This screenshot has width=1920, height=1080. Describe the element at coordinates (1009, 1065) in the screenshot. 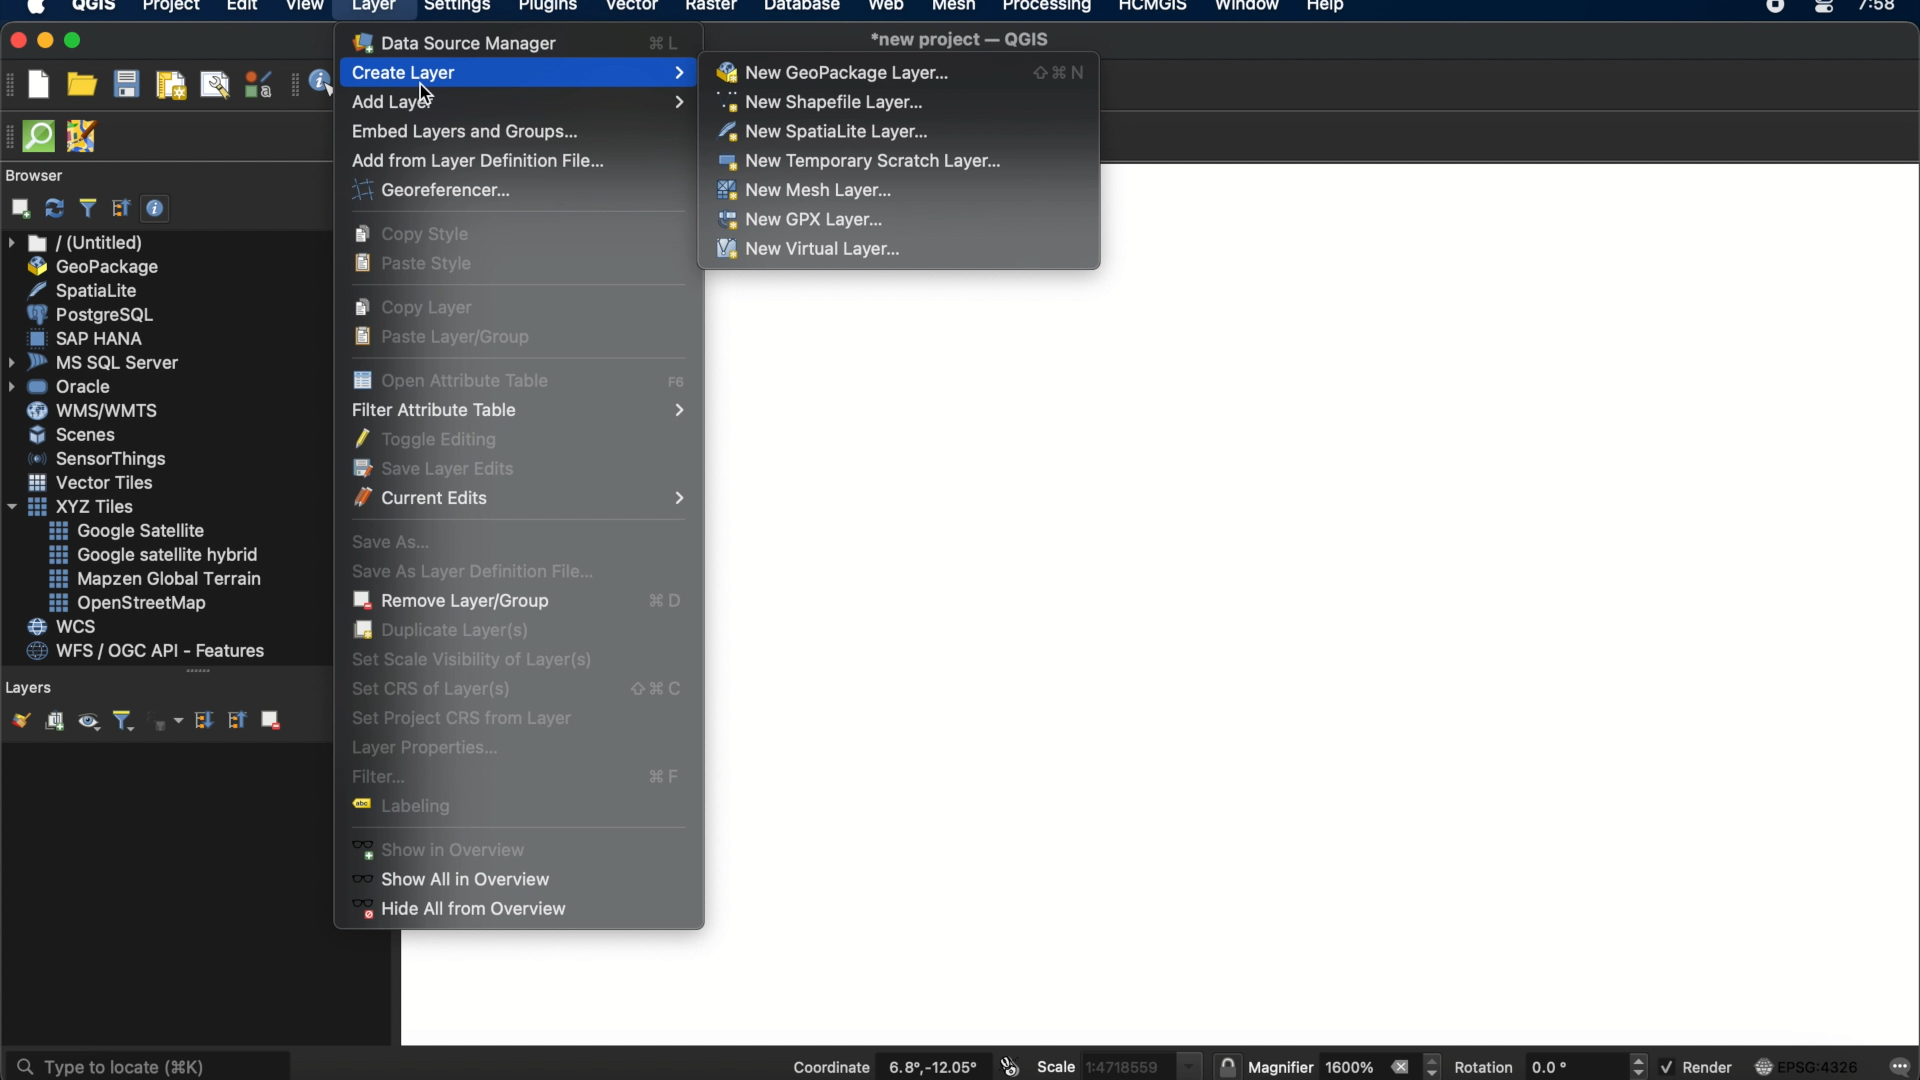

I see `toggle extents and mouse position display` at that location.